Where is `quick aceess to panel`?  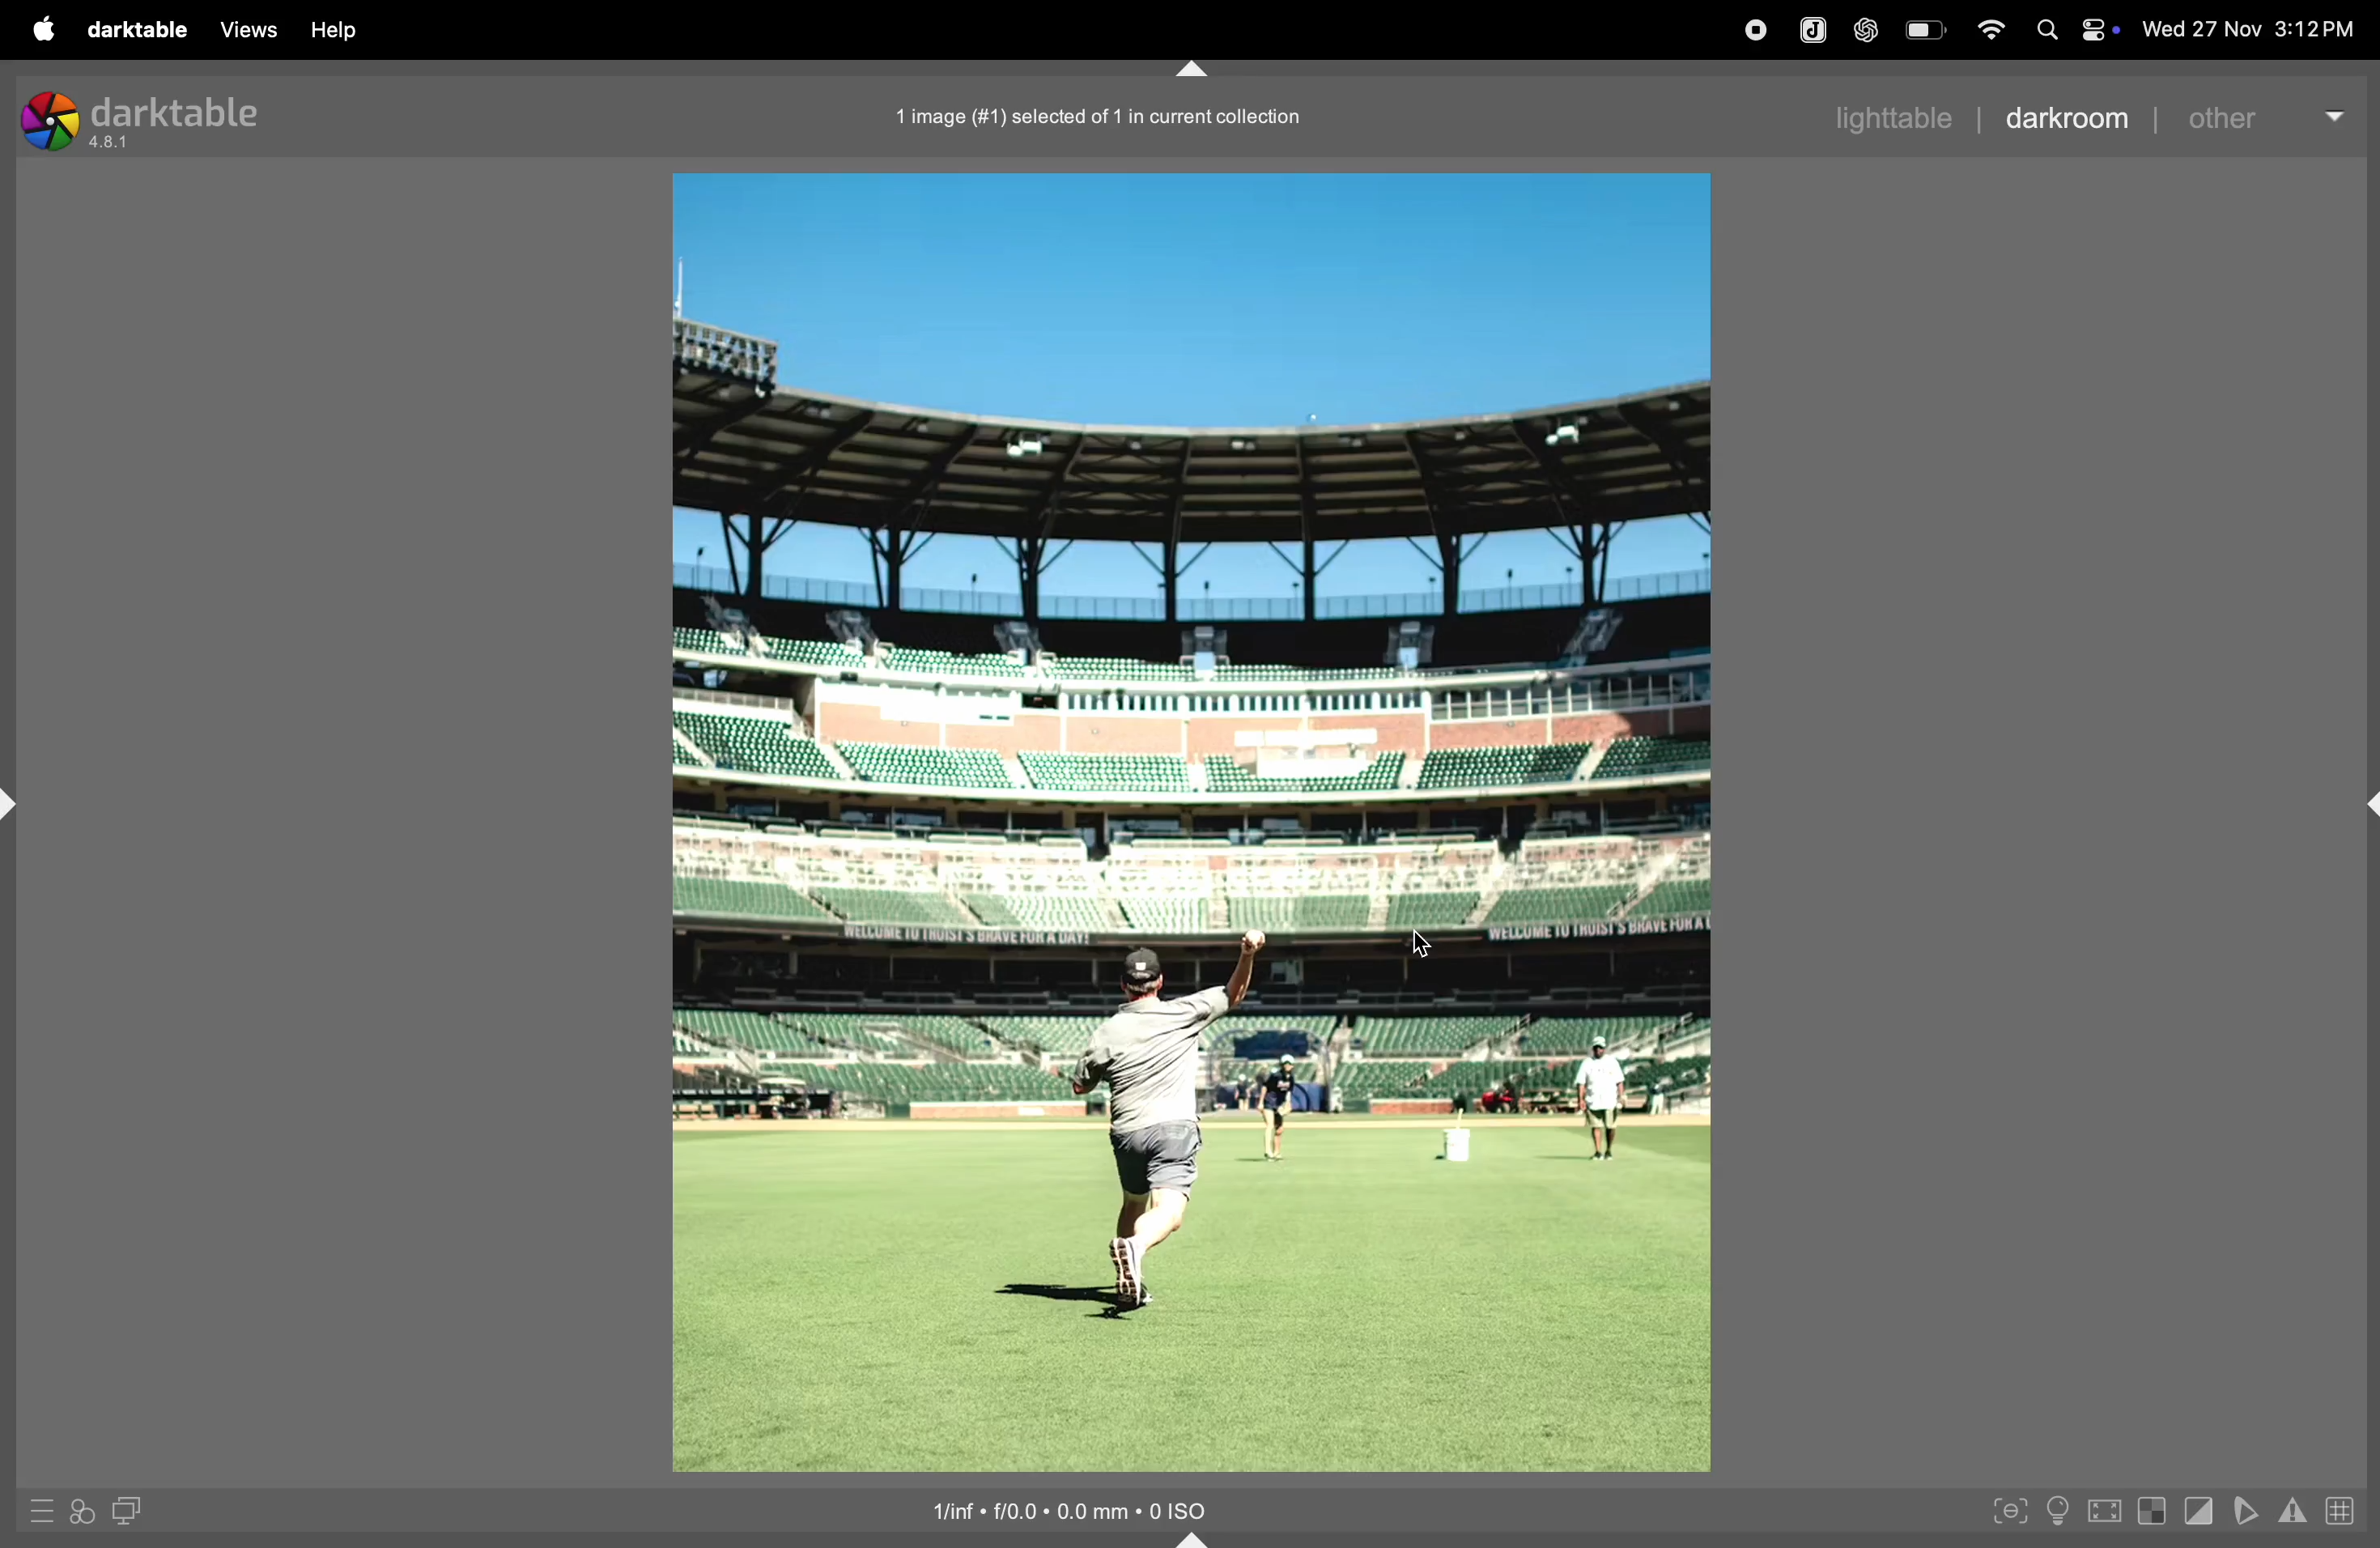 quick aceess to panel is located at coordinates (44, 1509).